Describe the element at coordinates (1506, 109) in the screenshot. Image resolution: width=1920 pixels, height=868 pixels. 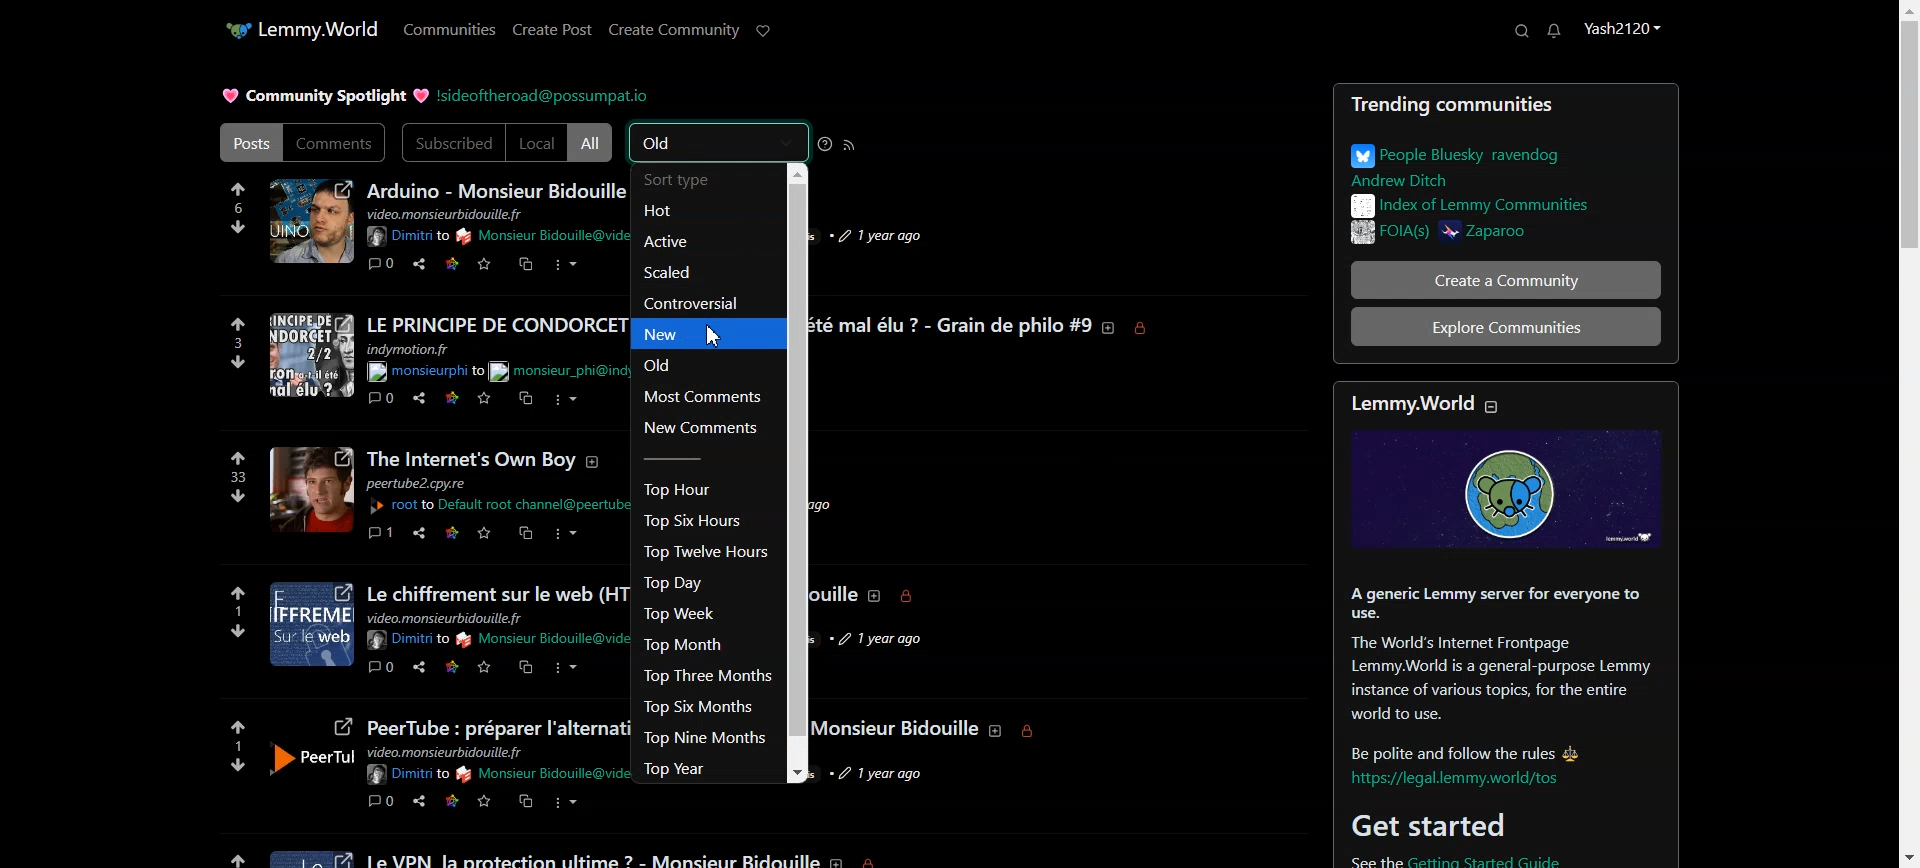
I see `Trending communities` at that location.